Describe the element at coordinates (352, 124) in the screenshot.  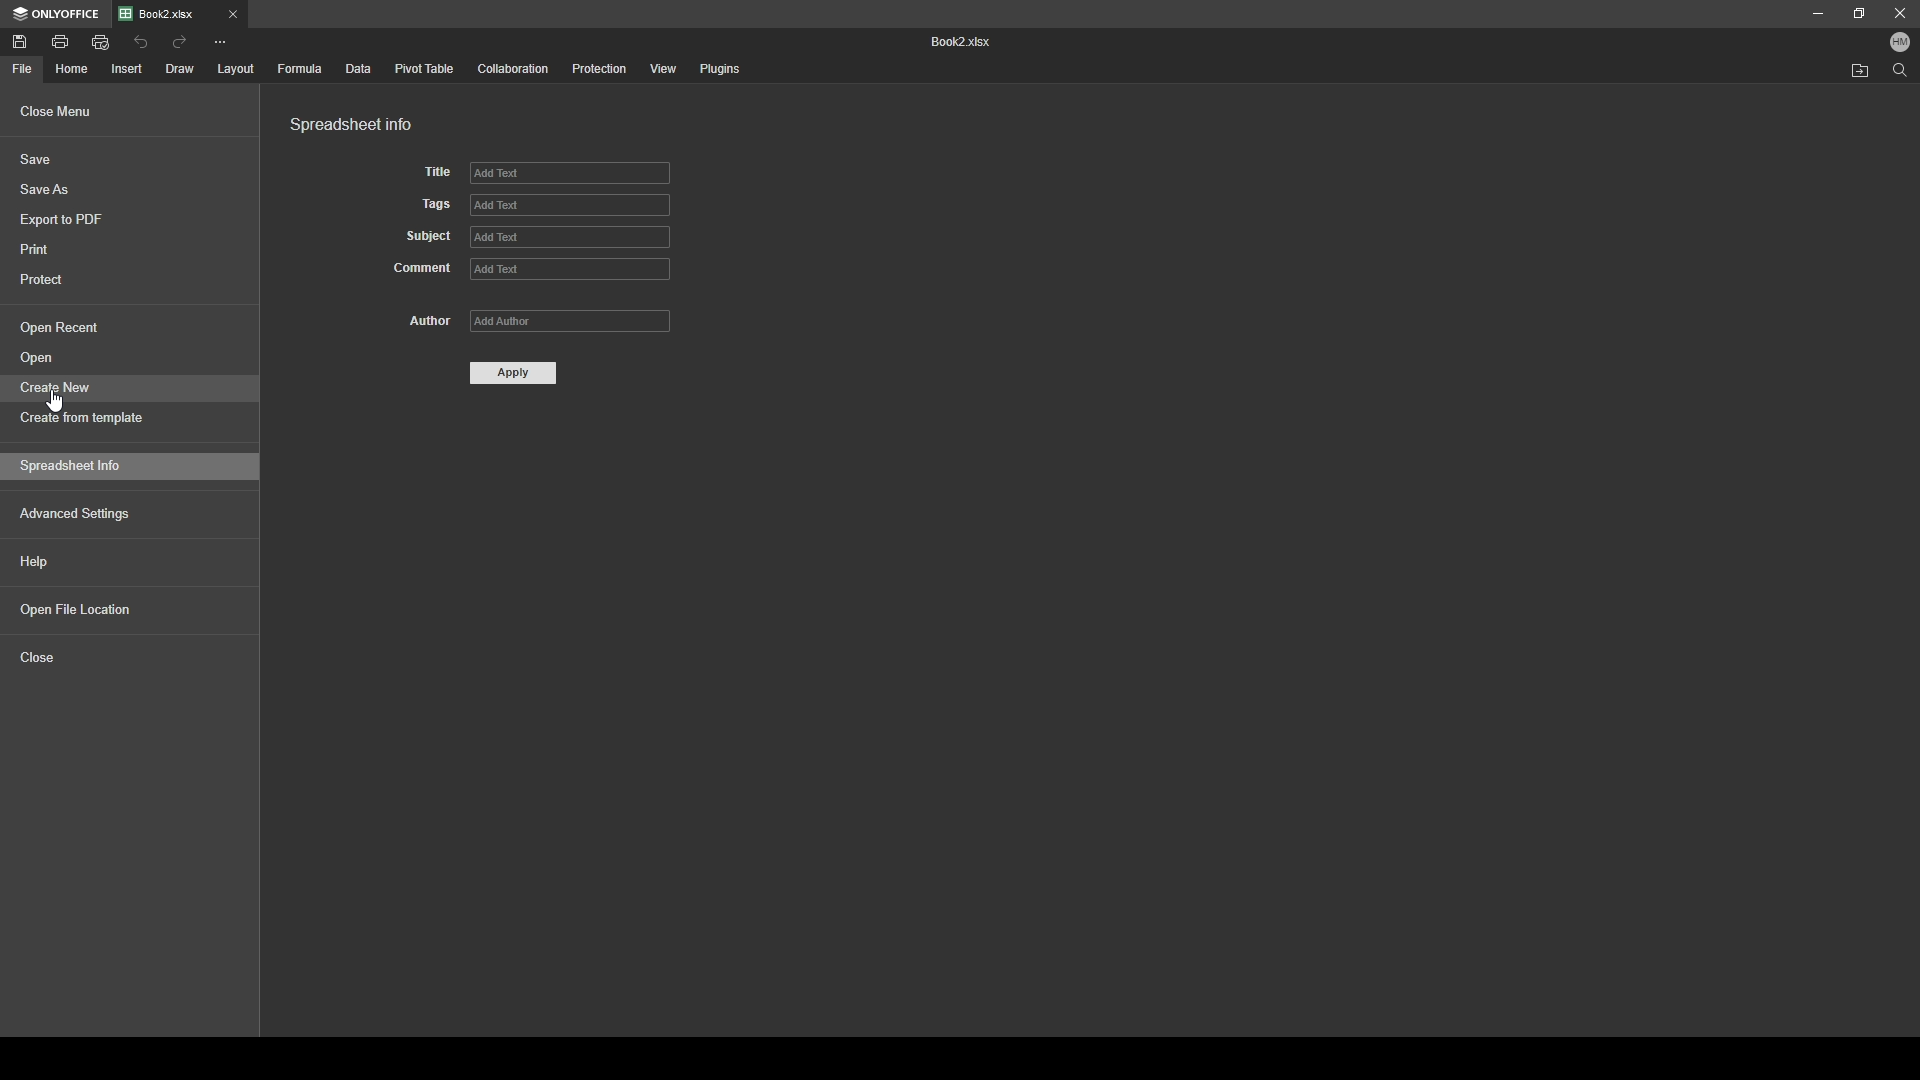
I see `spreadsheet info` at that location.